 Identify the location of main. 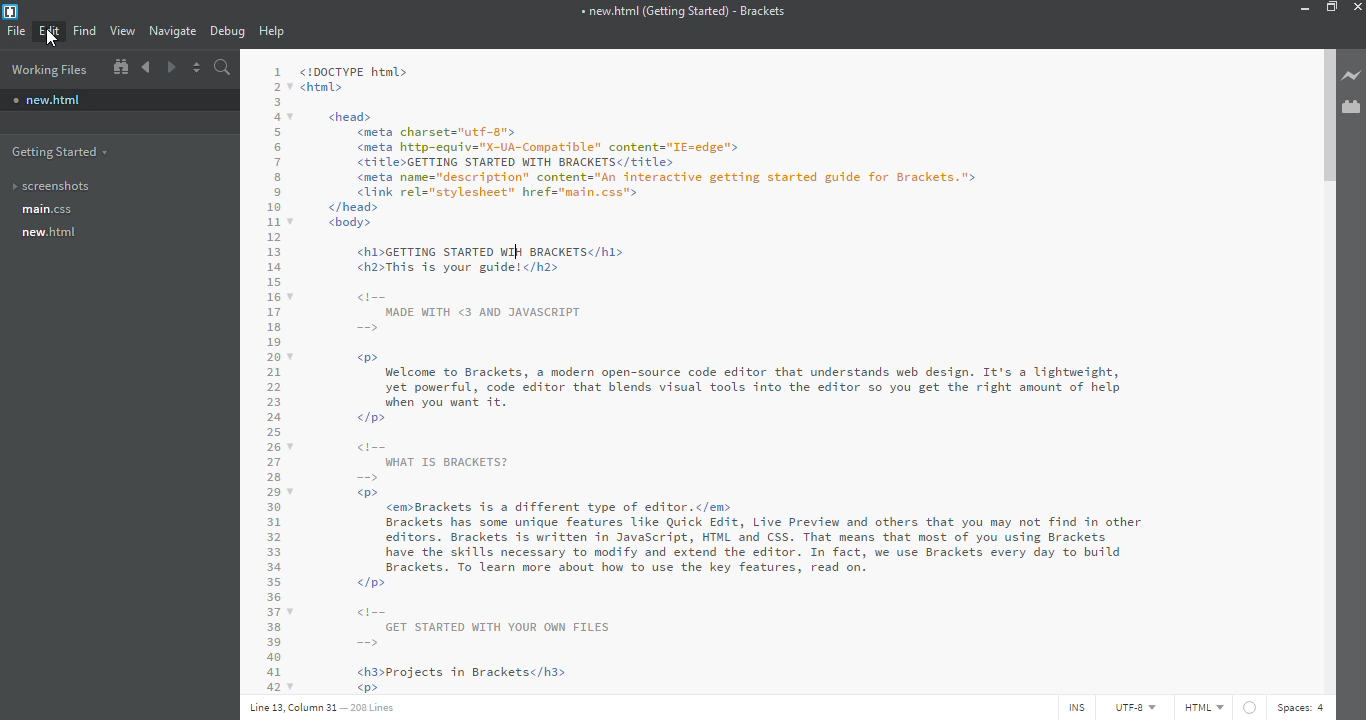
(50, 211).